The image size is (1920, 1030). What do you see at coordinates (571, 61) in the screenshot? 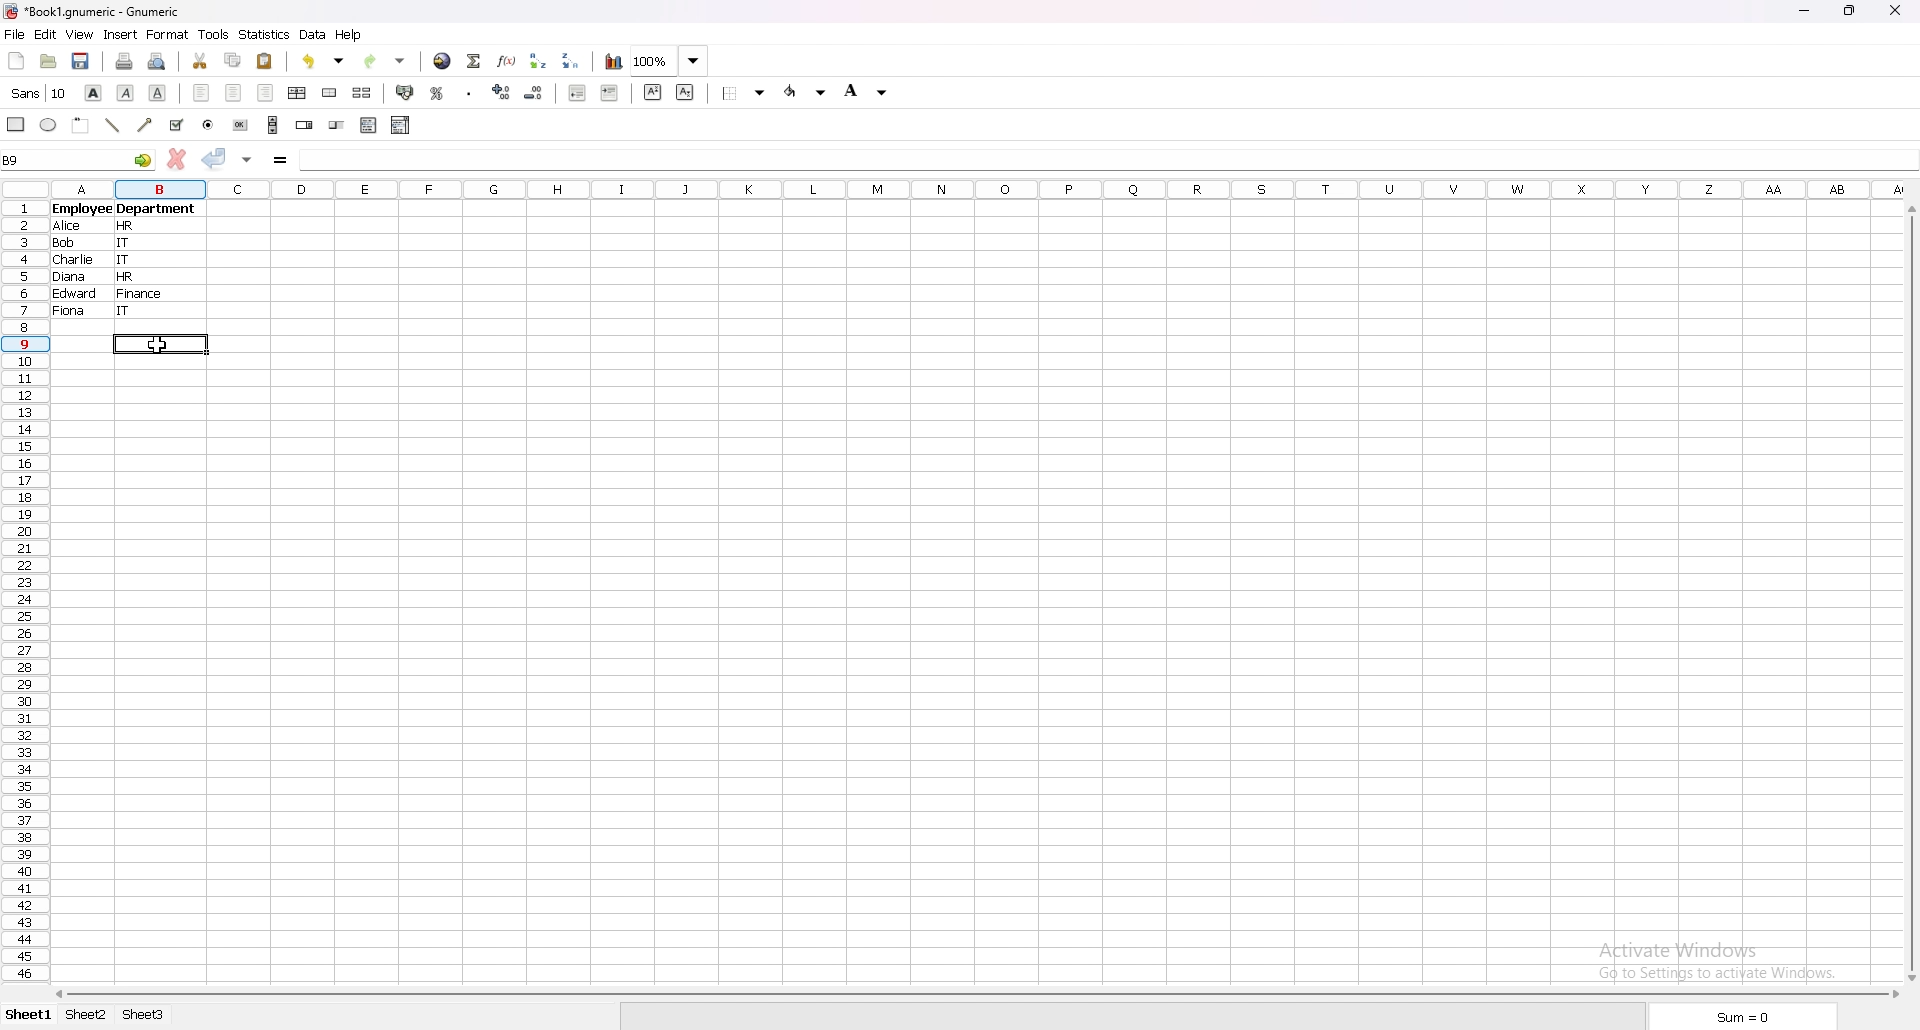
I see `sort descending` at bounding box center [571, 61].